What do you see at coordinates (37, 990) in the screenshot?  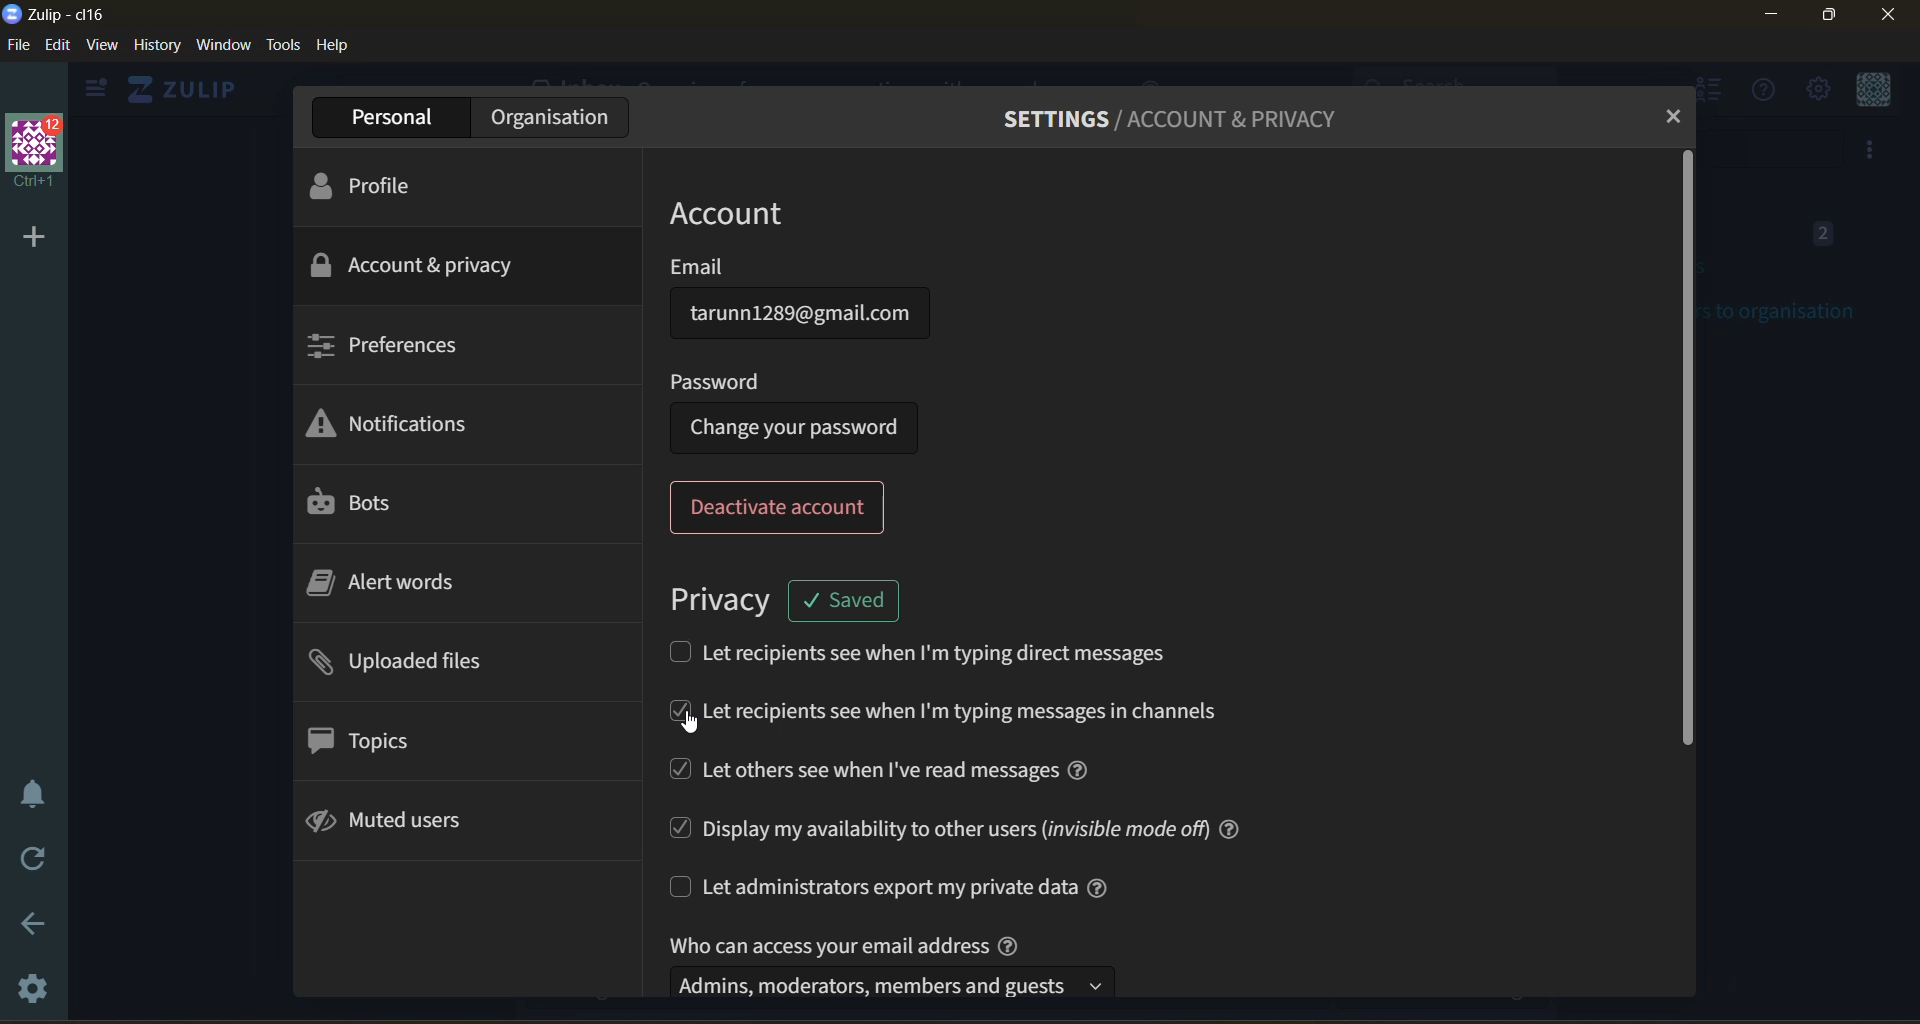 I see `settings` at bounding box center [37, 990].